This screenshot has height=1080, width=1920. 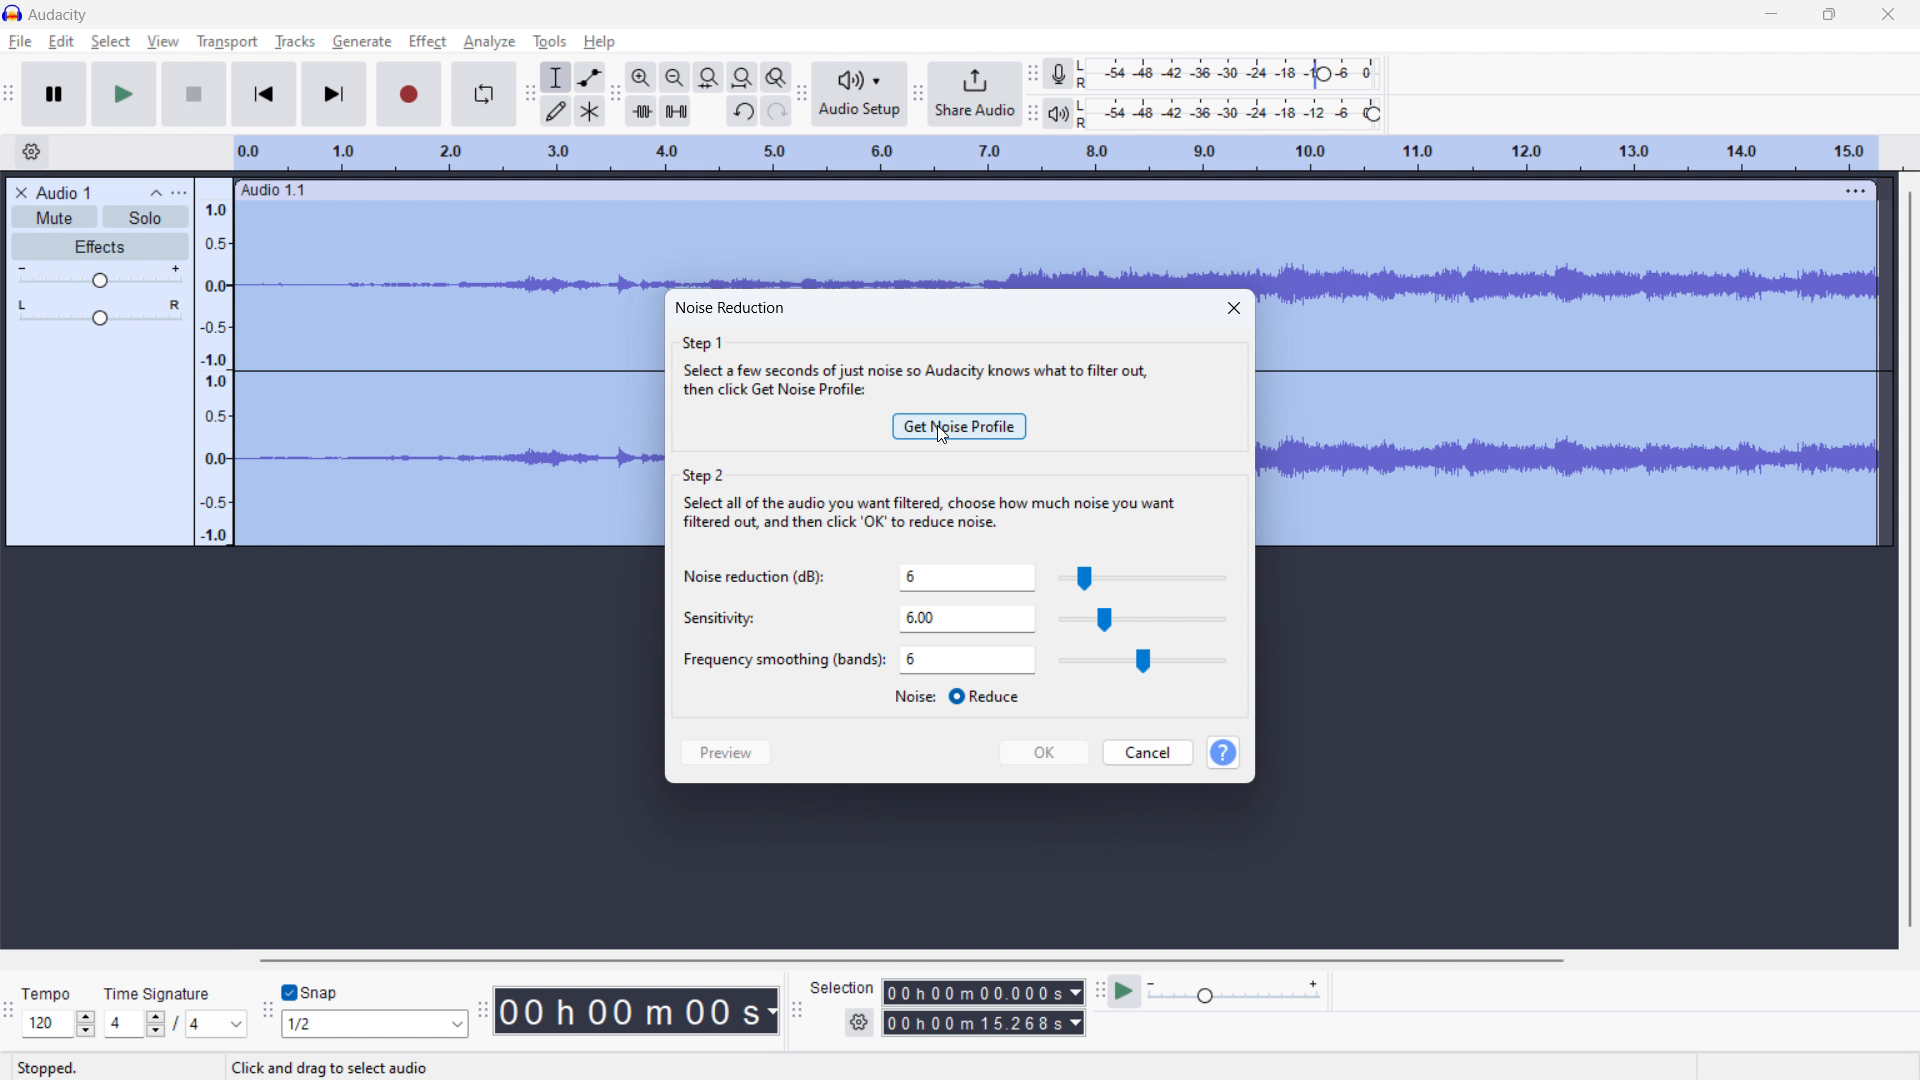 What do you see at coordinates (373, 1024) in the screenshot?
I see `select snapping` at bounding box center [373, 1024].